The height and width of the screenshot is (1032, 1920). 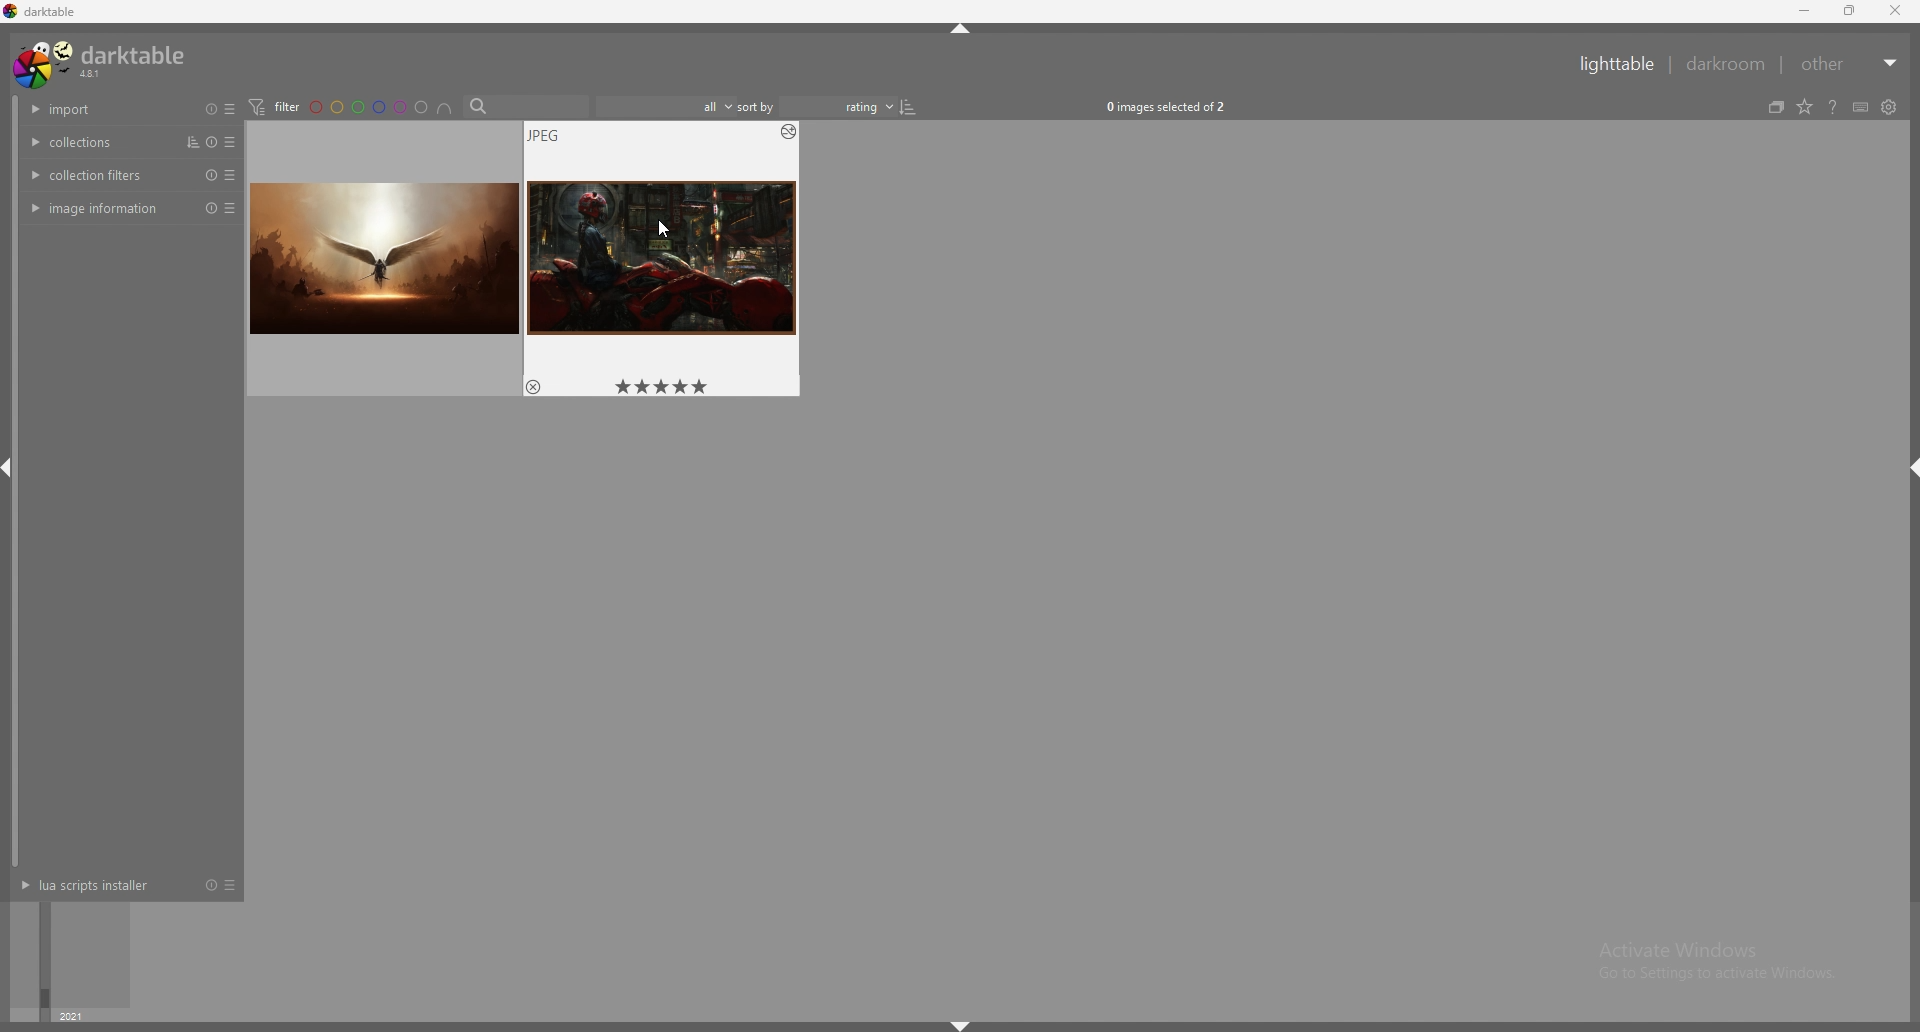 What do you see at coordinates (369, 108) in the screenshot?
I see `color filter` at bounding box center [369, 108].